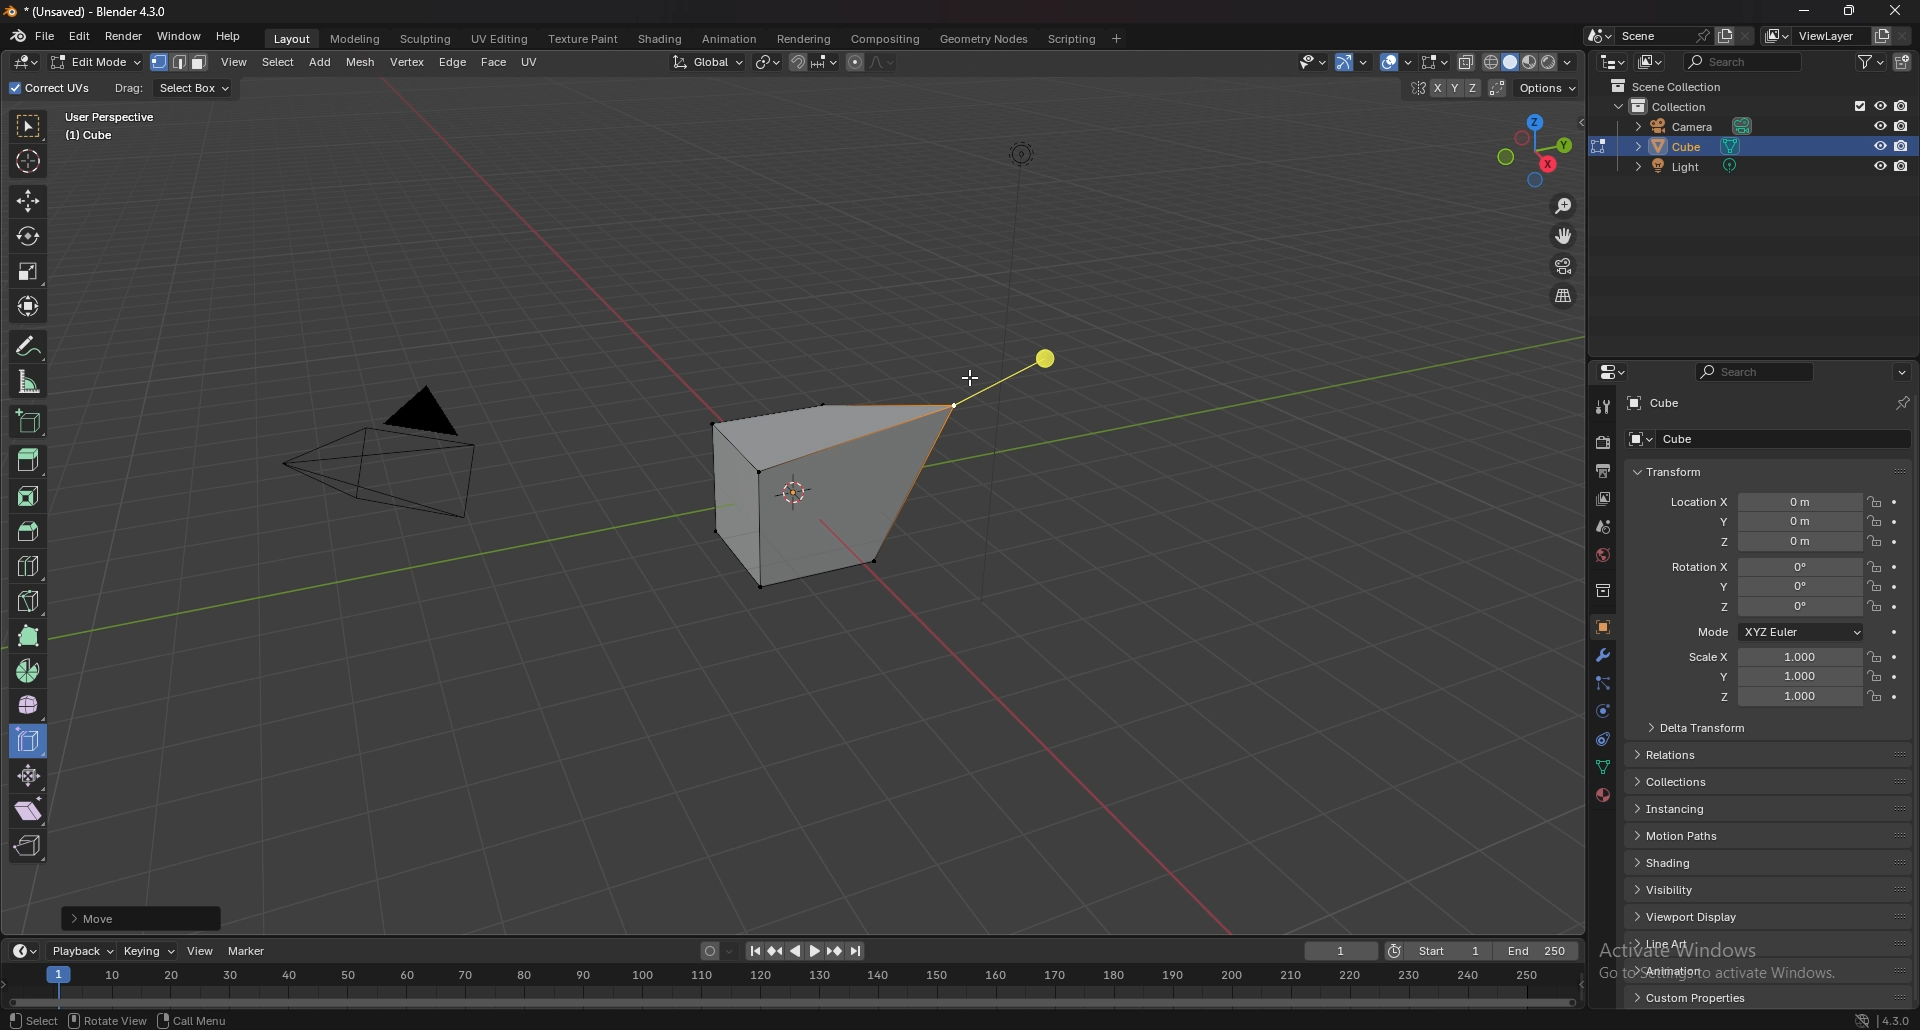 The height and width of the screenshot is (1030, 1920). I want to click on correct uvs, so click(51, 88).